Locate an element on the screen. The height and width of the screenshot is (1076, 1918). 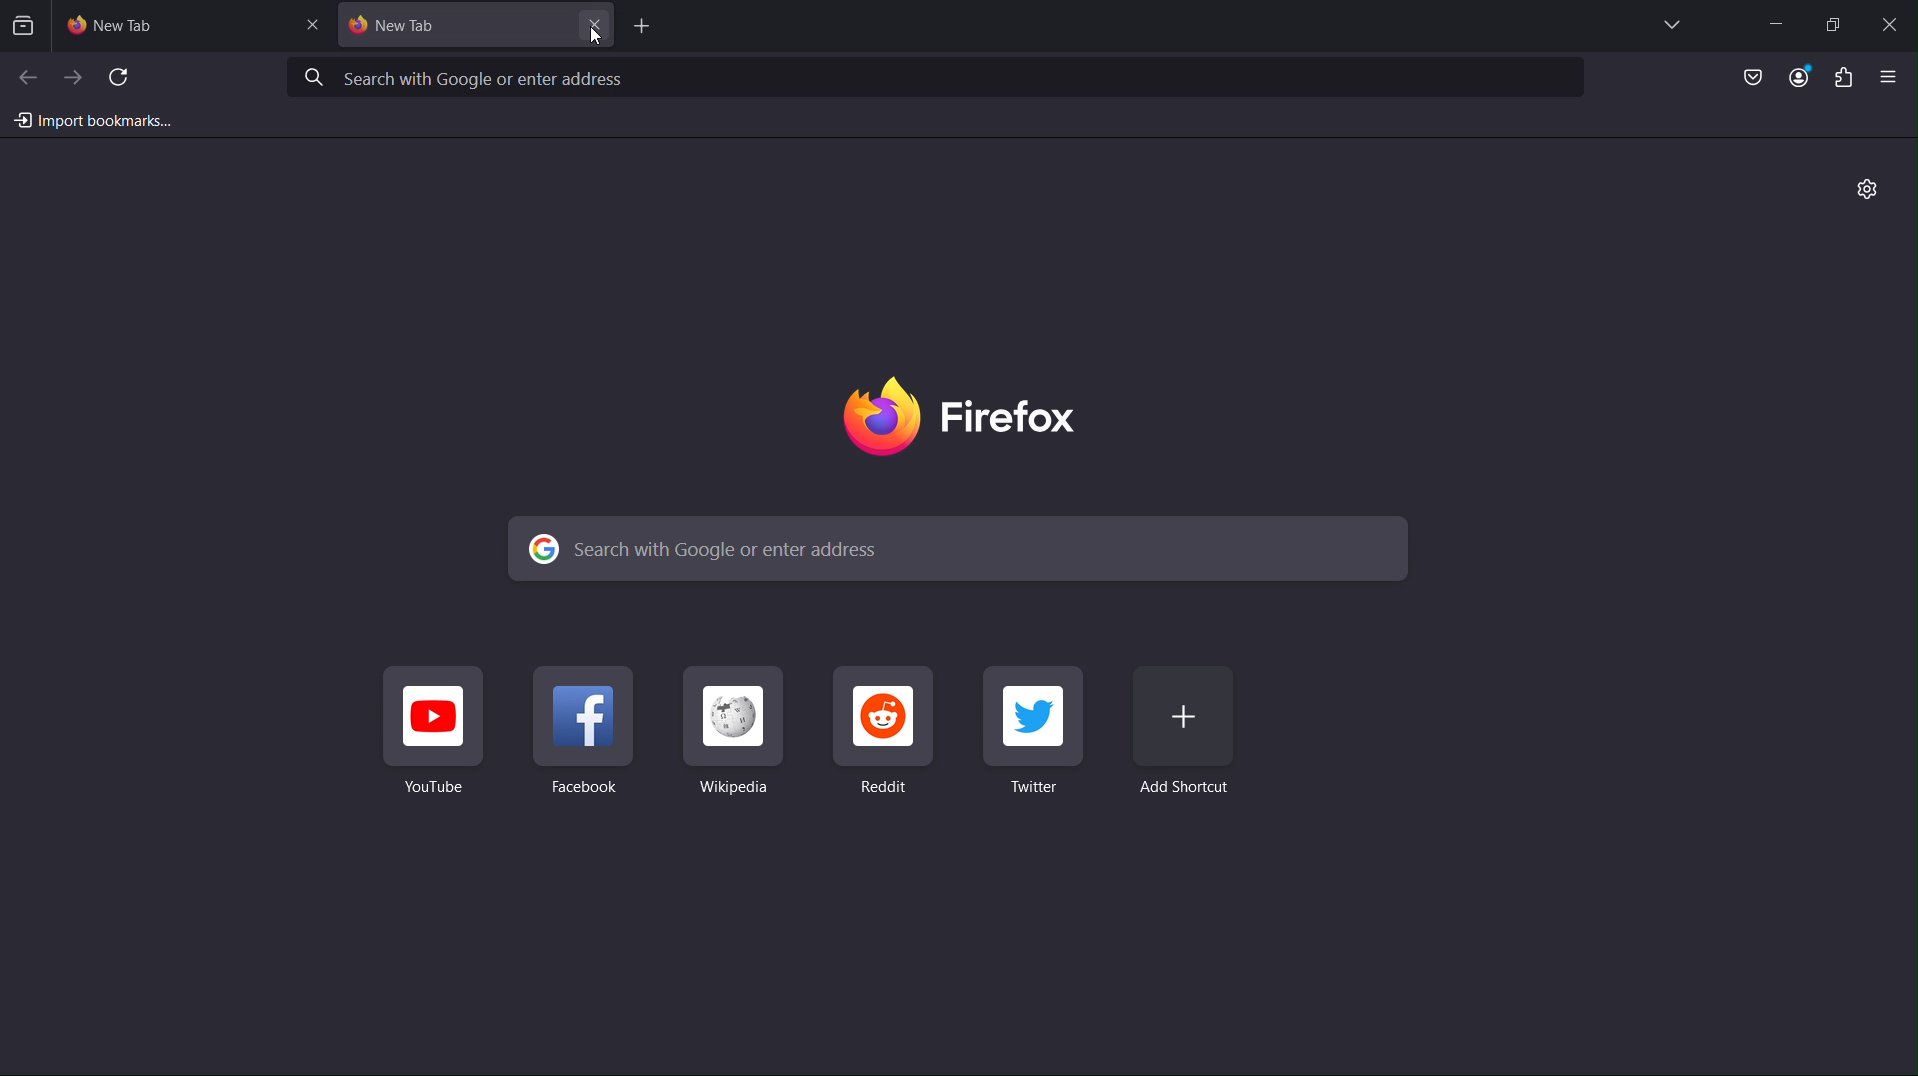
search with google or enter address is located at coordinates (943, 78).